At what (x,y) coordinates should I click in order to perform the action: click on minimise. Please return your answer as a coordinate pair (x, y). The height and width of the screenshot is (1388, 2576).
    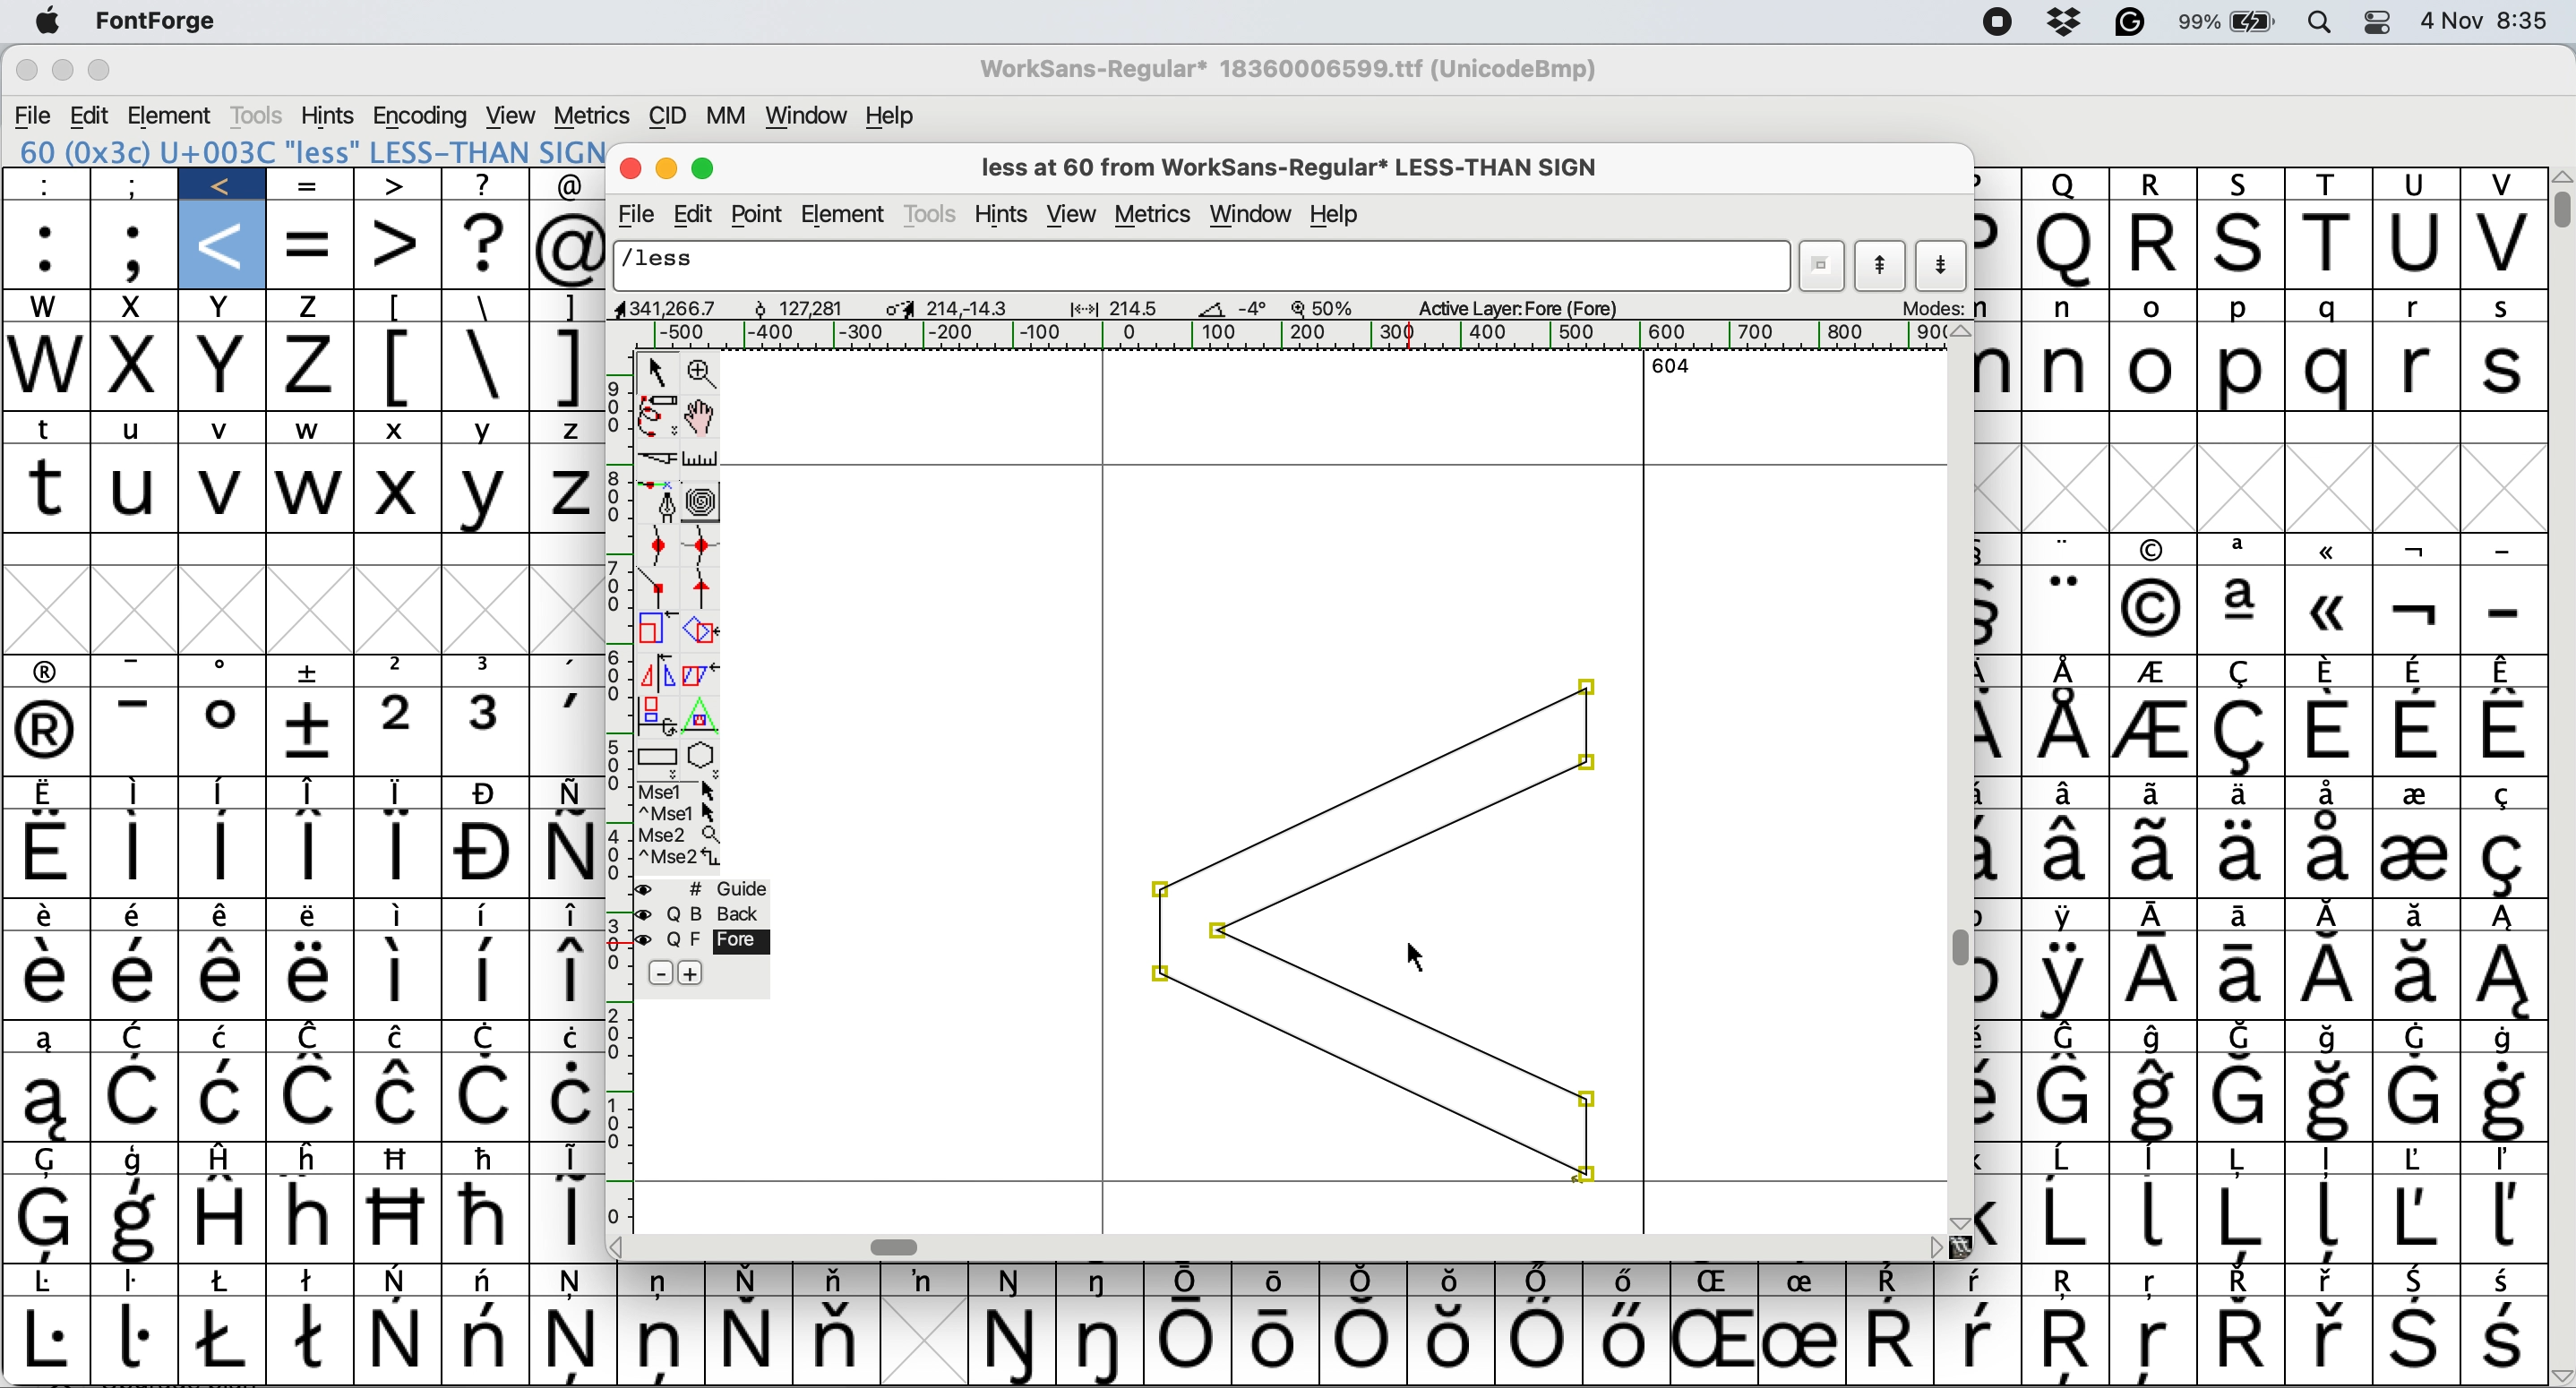
    Looking at the image, I should click on (668, 172).